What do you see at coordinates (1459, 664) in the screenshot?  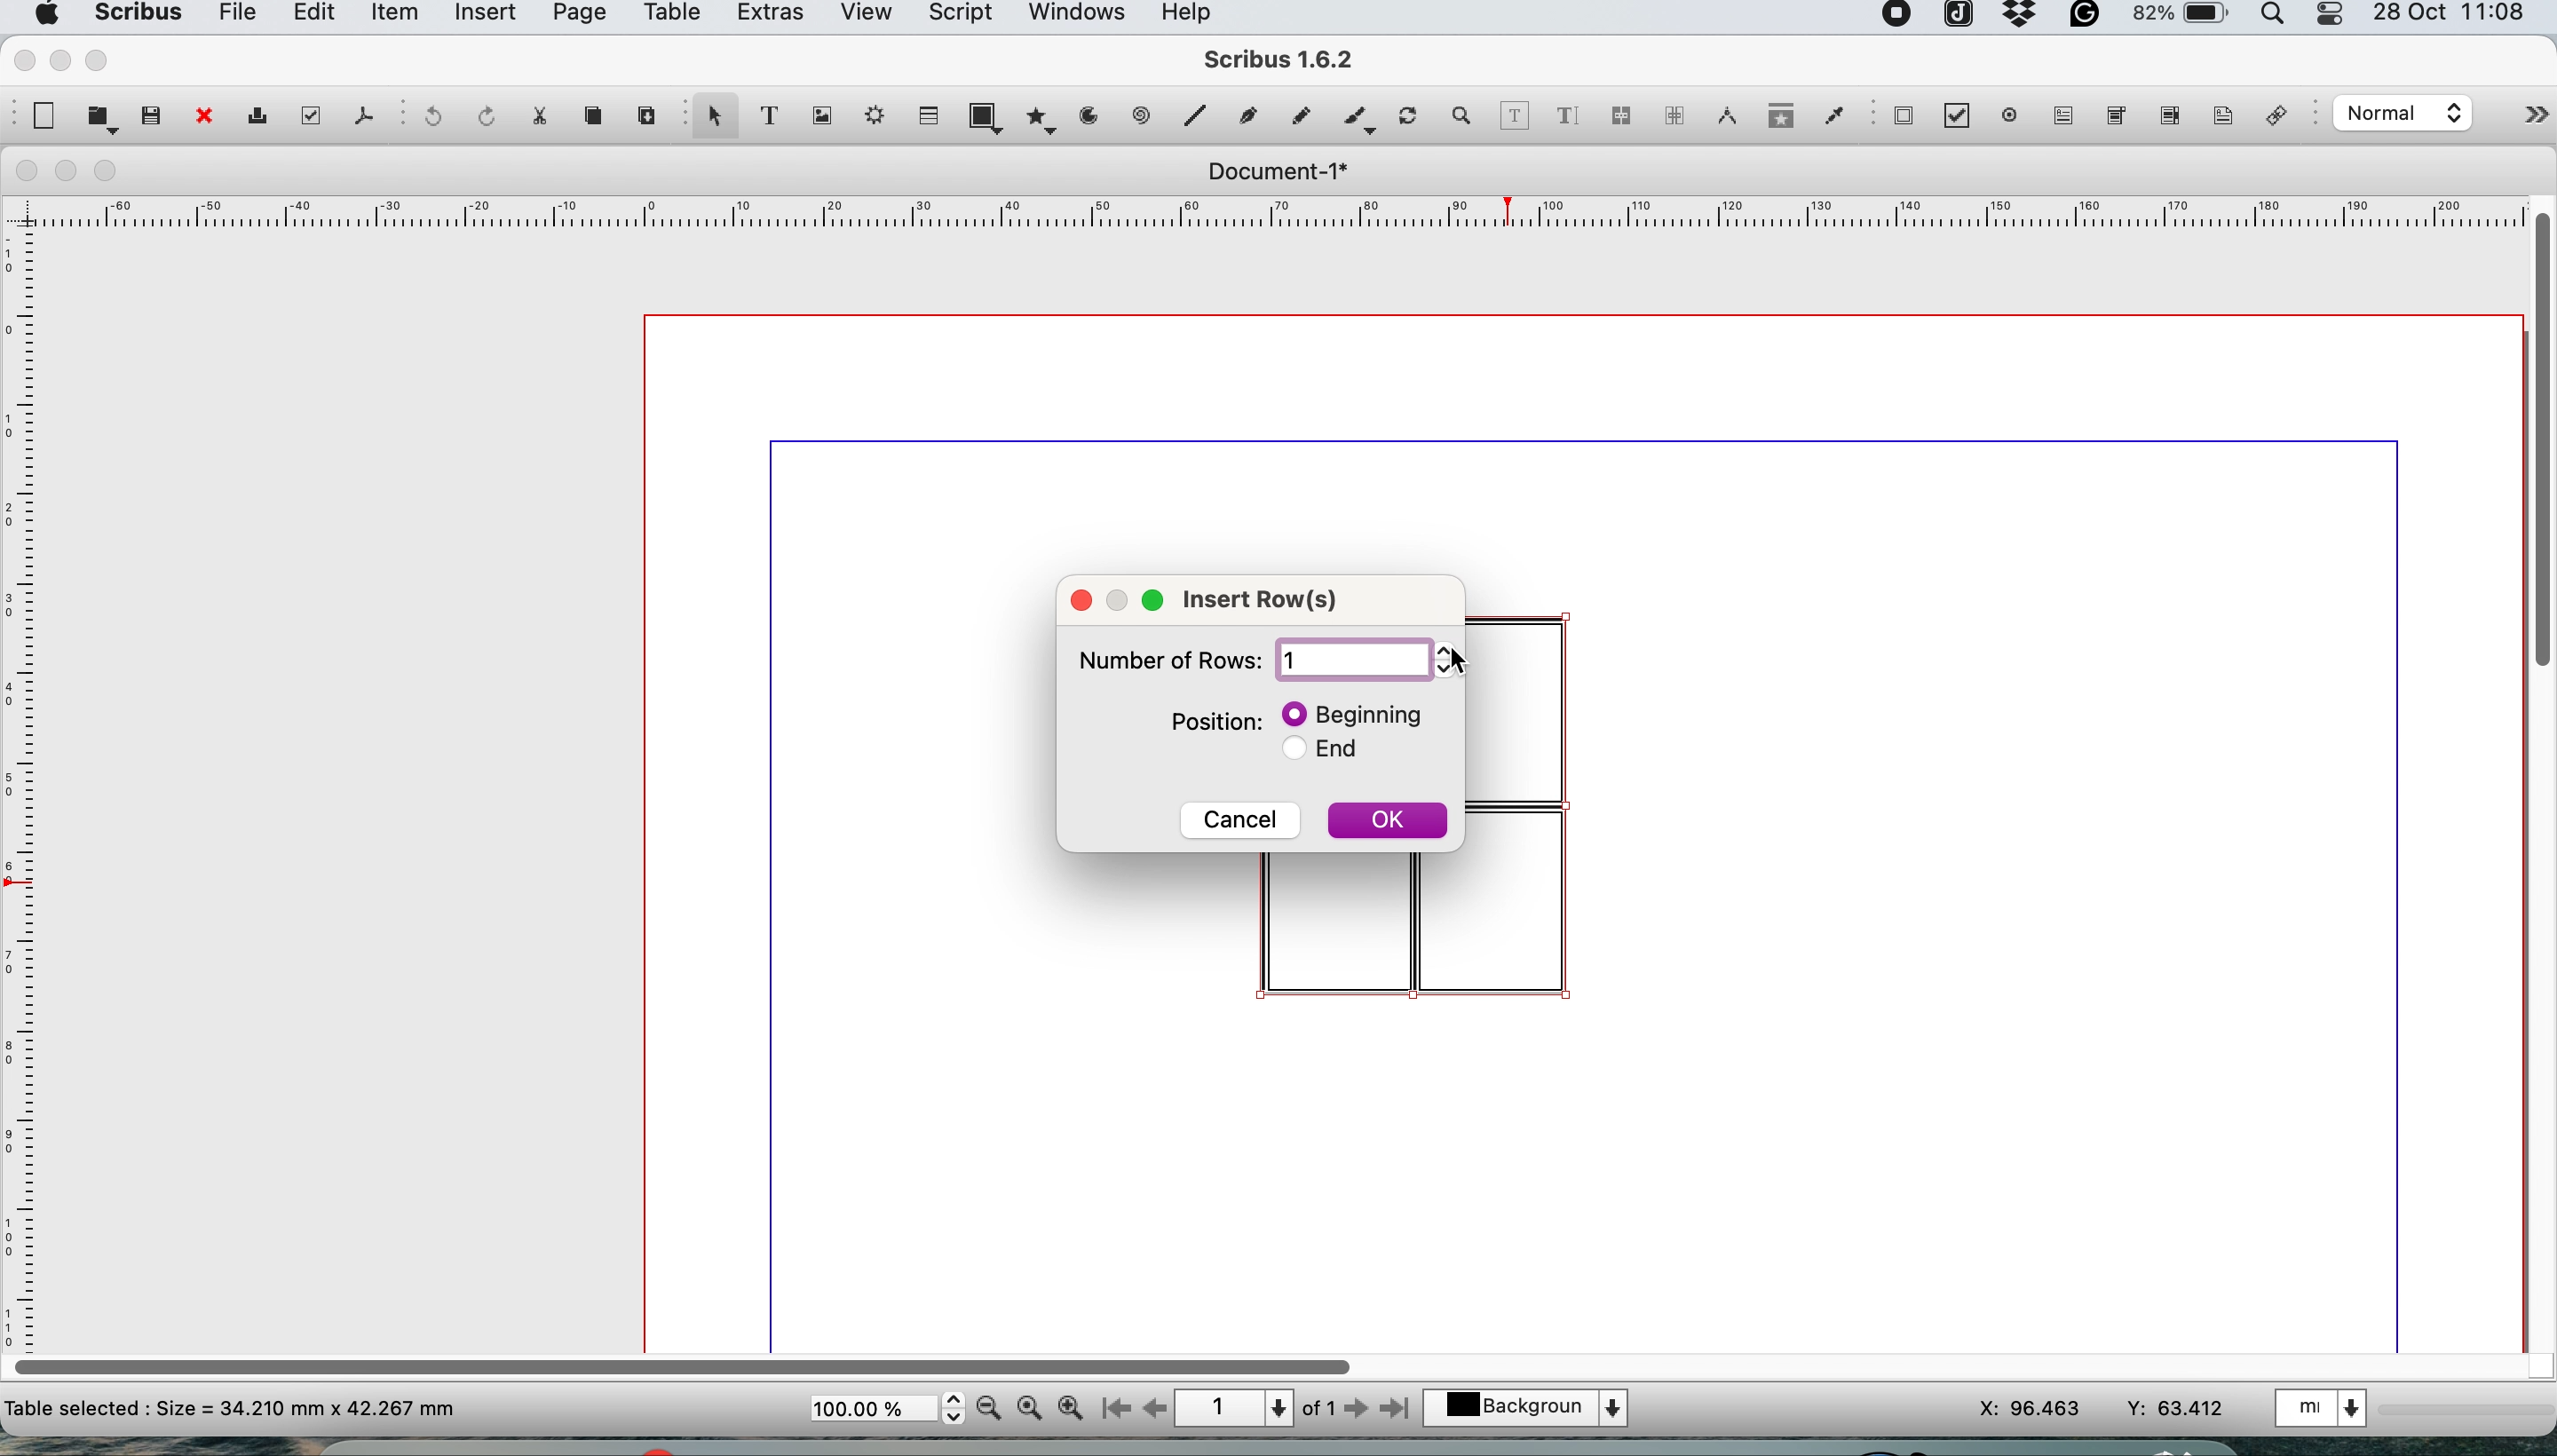 I see `cursor` at bounding box center [1459, 664].